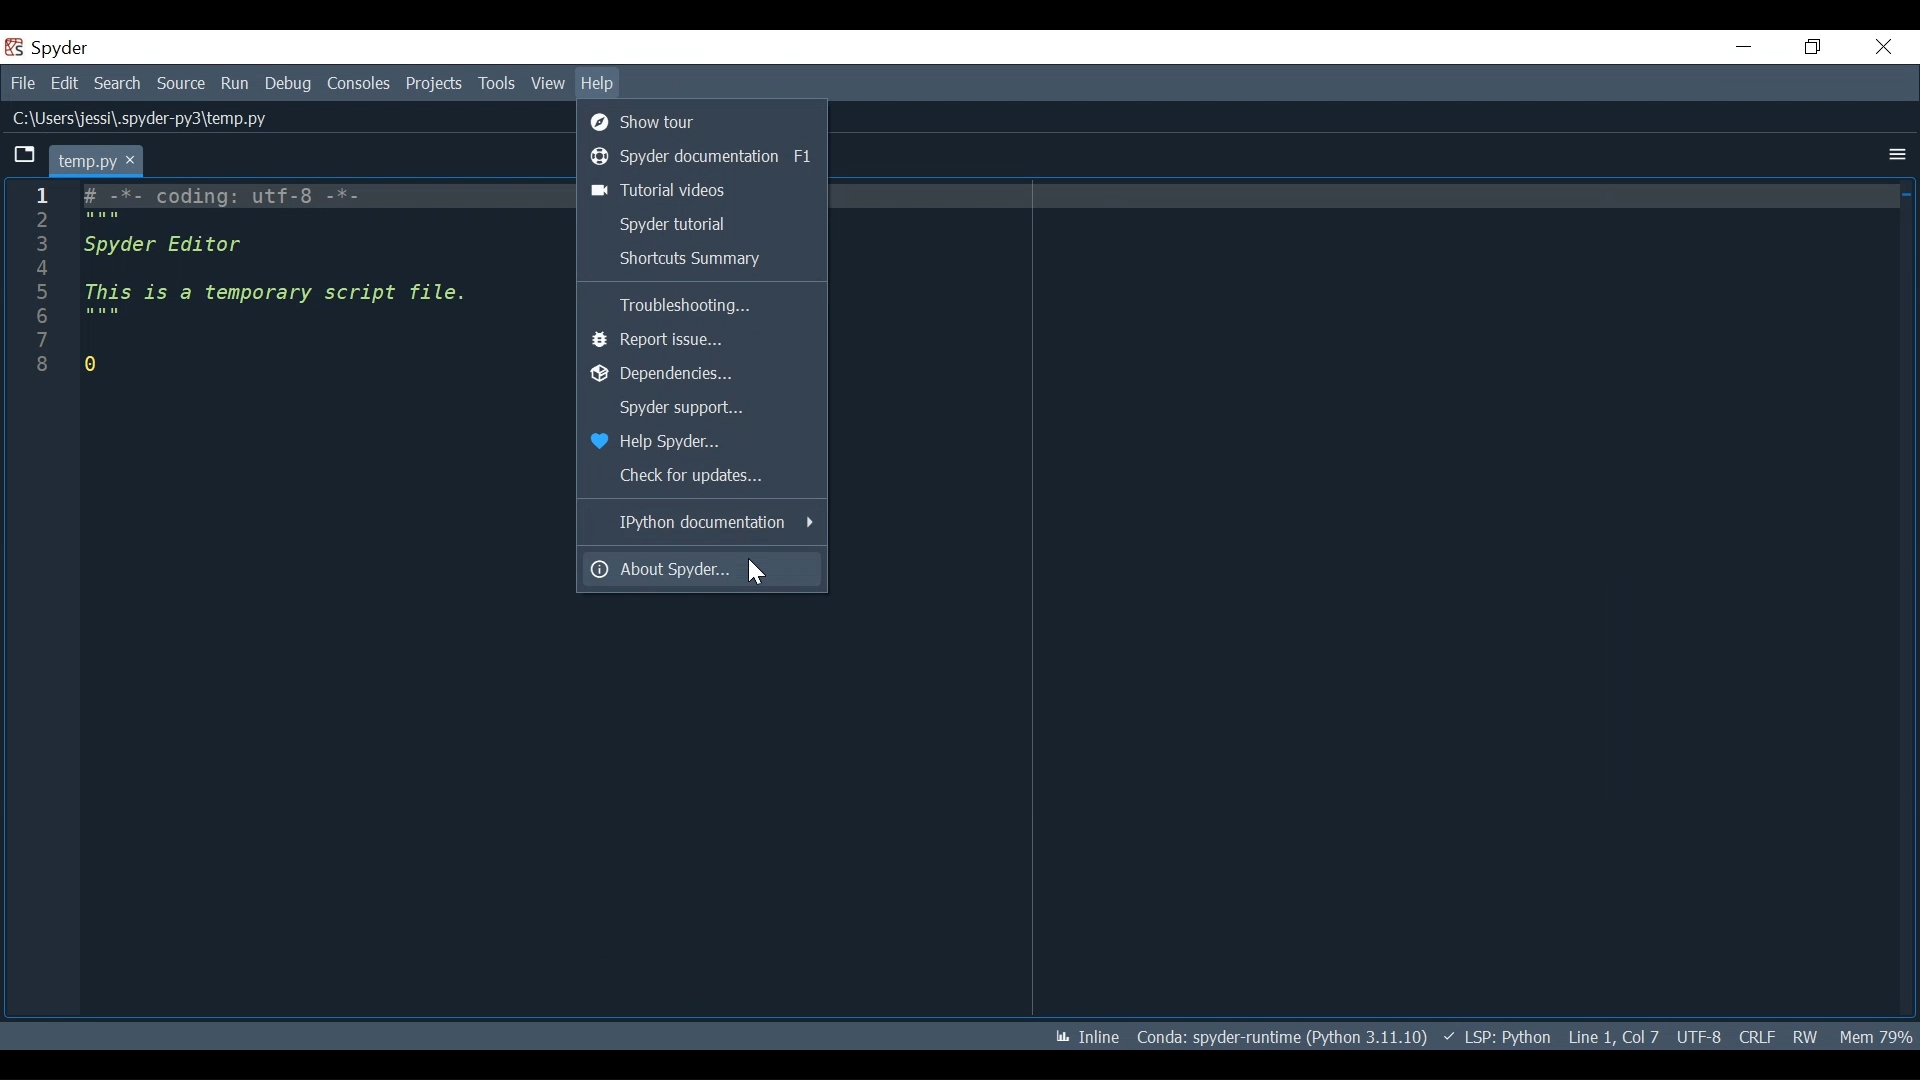  I want to click on IPython documentation, so click(704, 523).